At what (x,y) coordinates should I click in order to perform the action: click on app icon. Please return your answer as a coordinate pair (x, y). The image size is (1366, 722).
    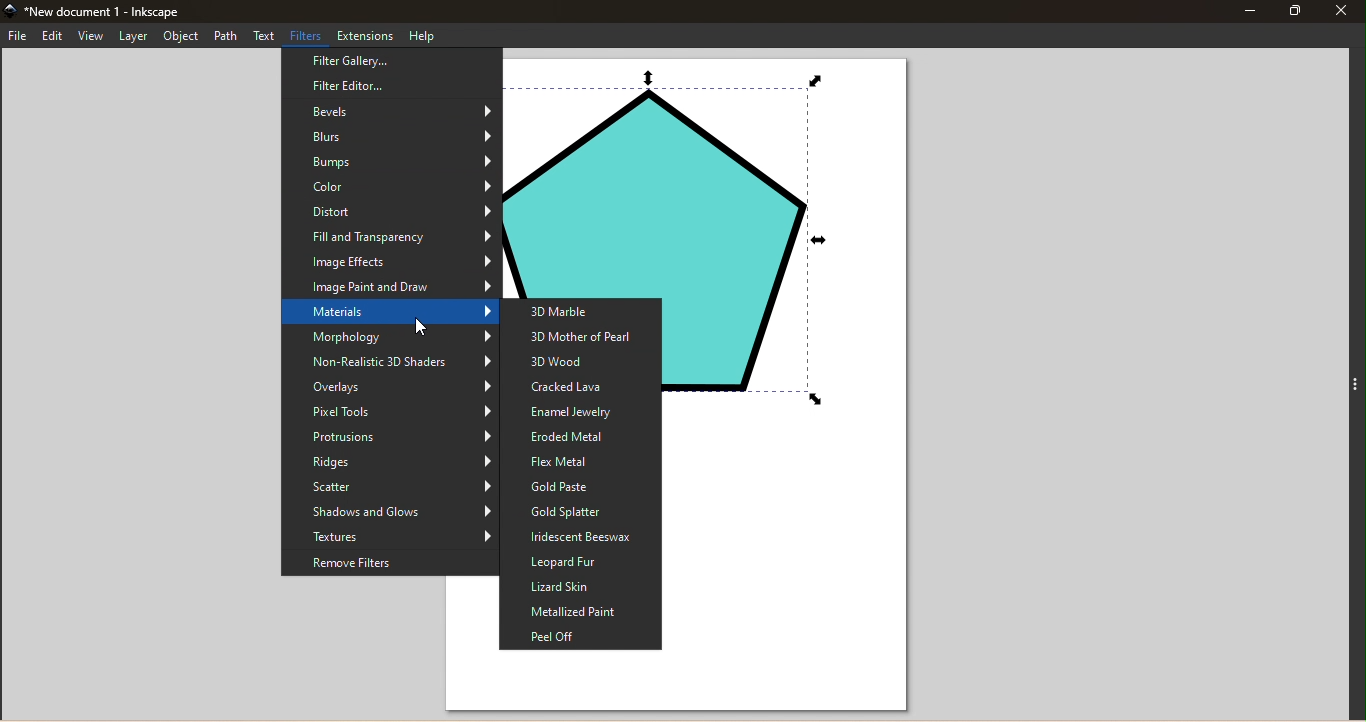
    Looking at the image, I should click on (10, 11).